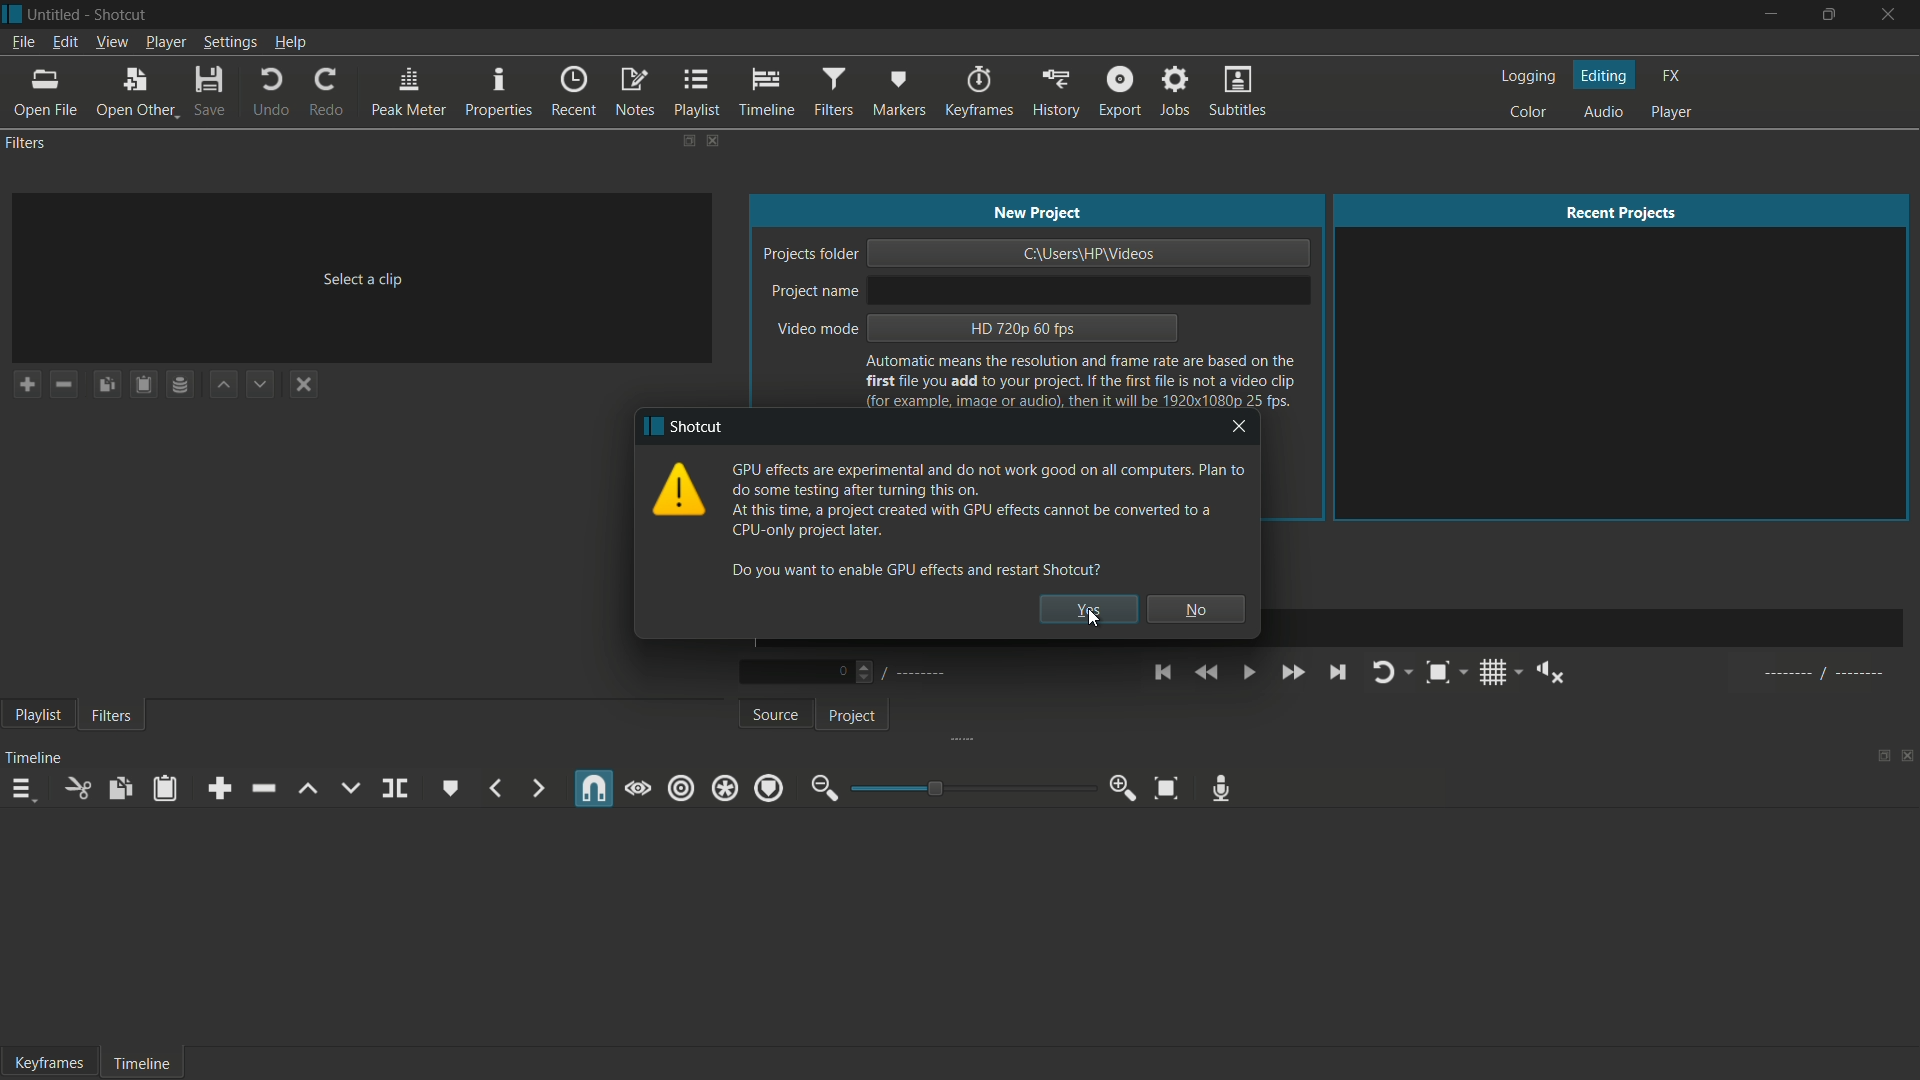  What do you see at coordinates (951, 517) in the screenshot?
I see `text` at bounding box center [951, 517].